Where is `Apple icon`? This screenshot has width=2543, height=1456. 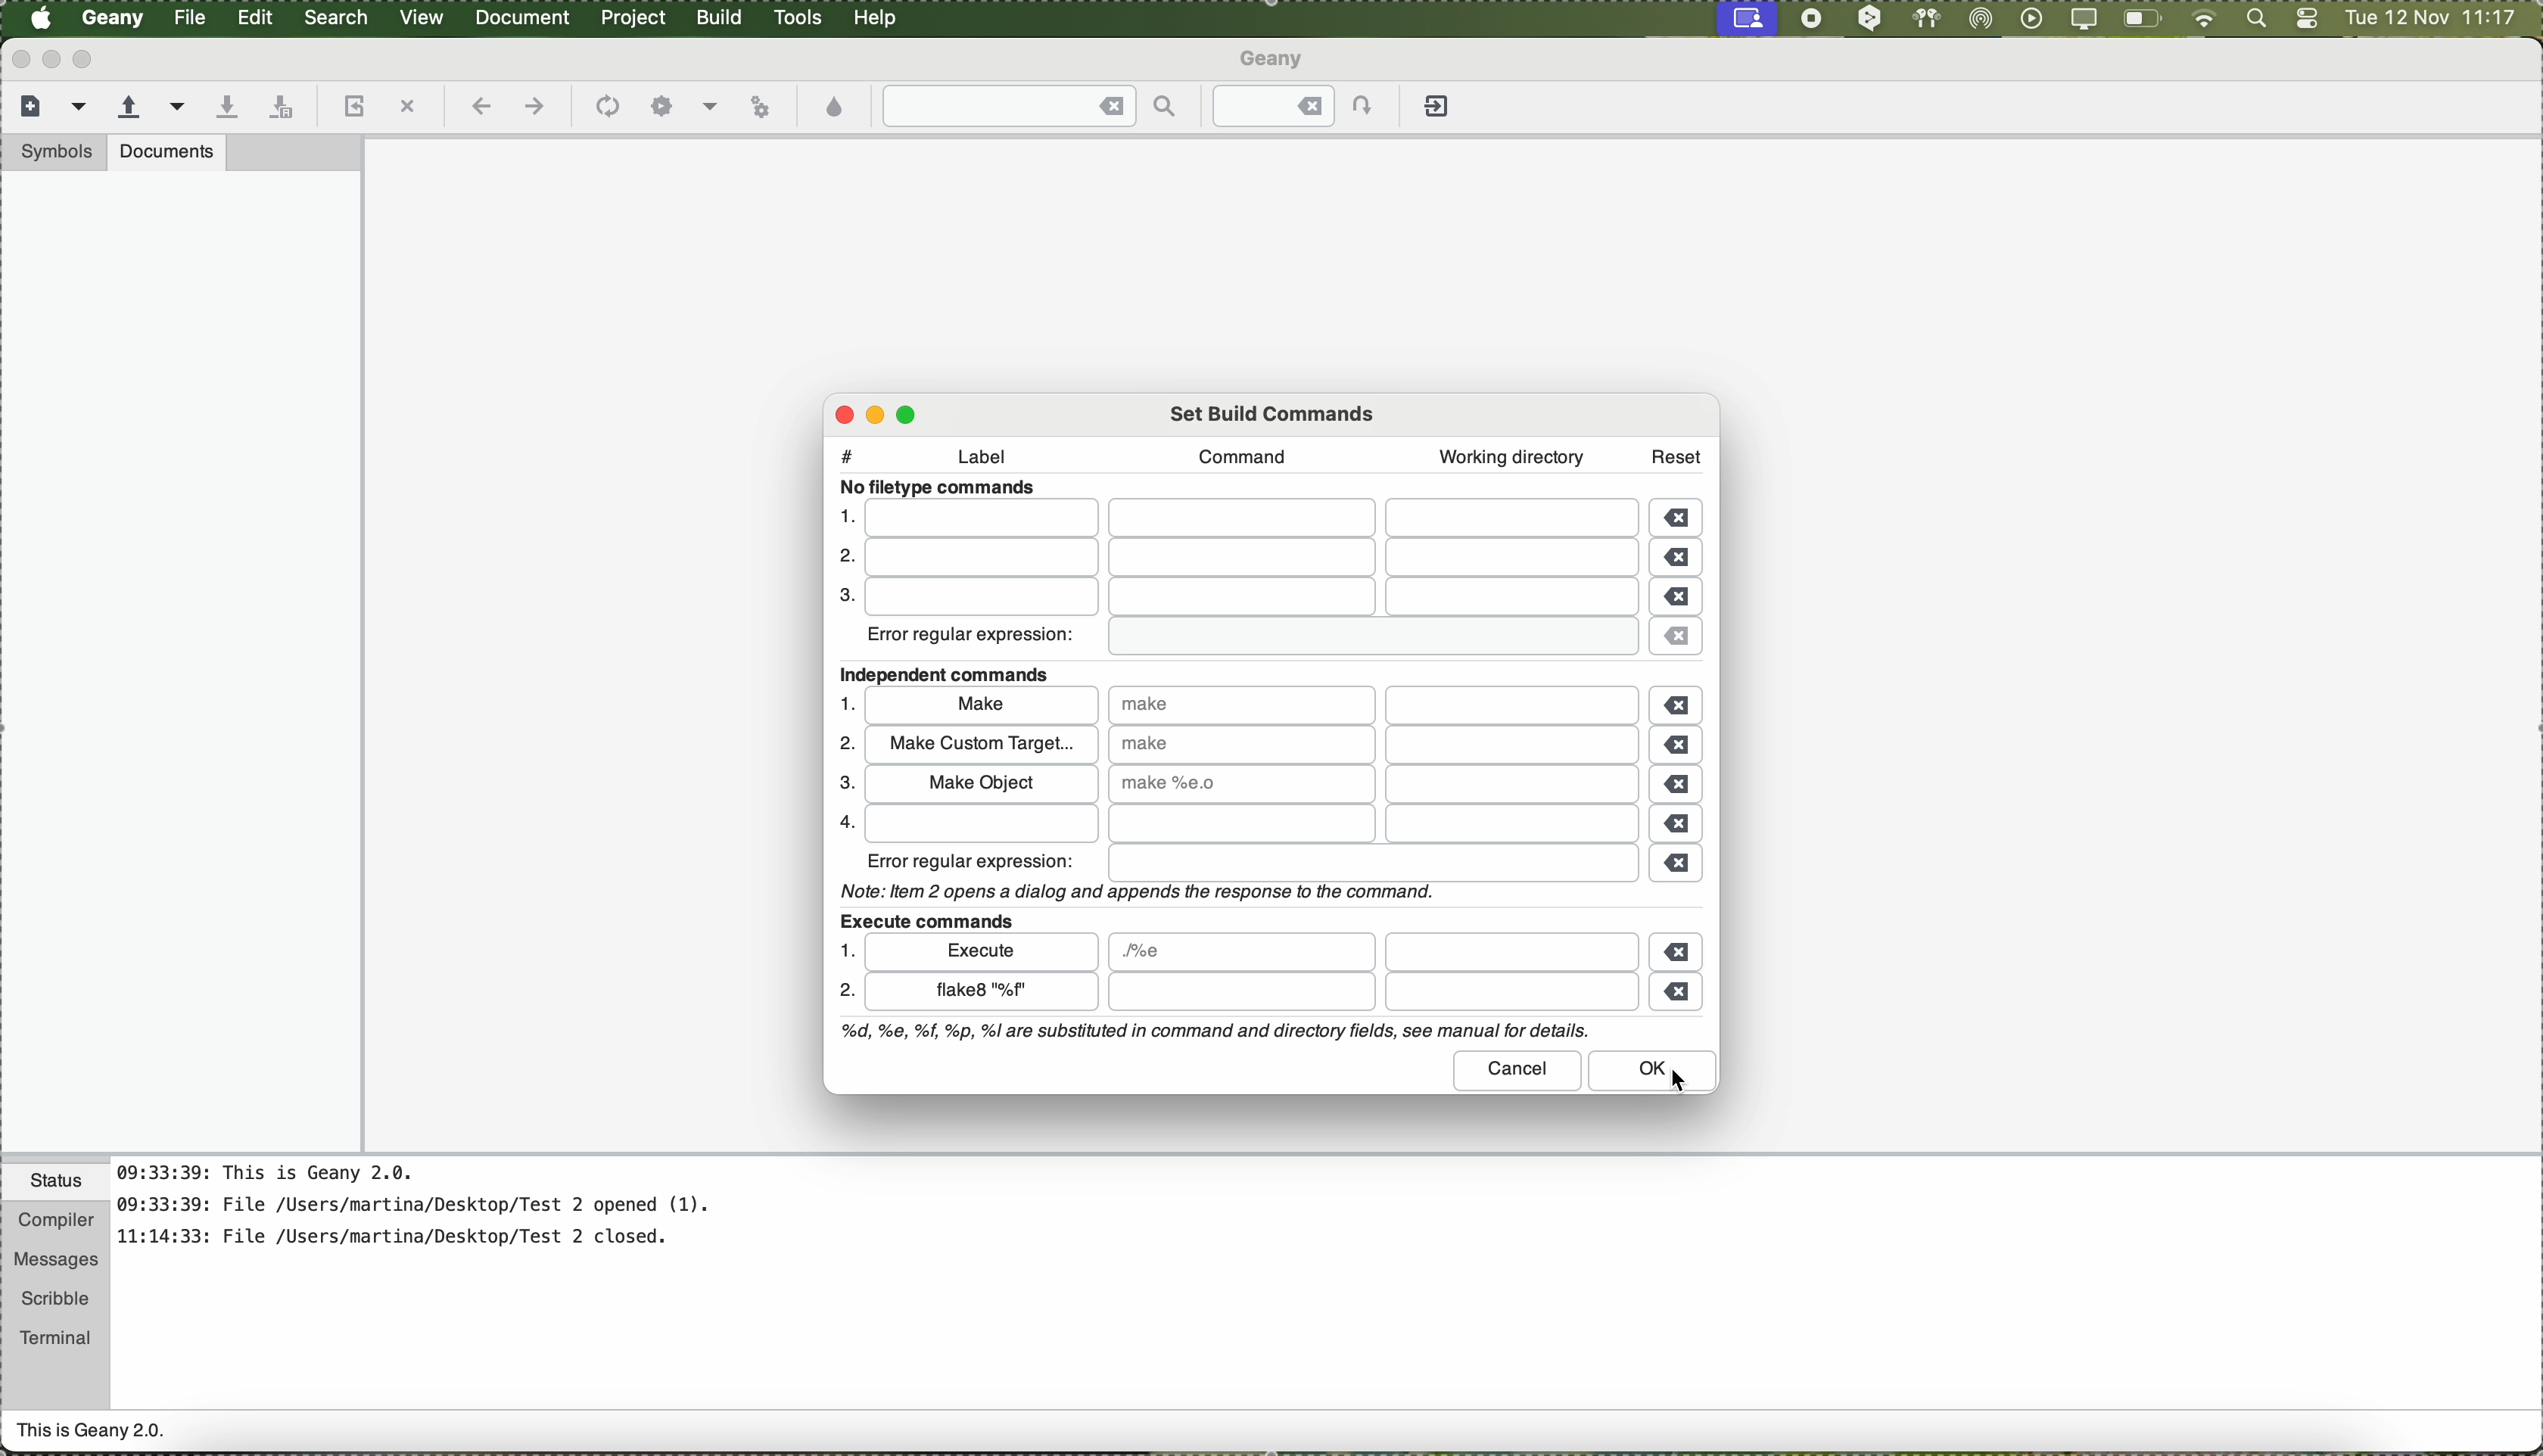
Apple icon is located at coordinates (41, 18).